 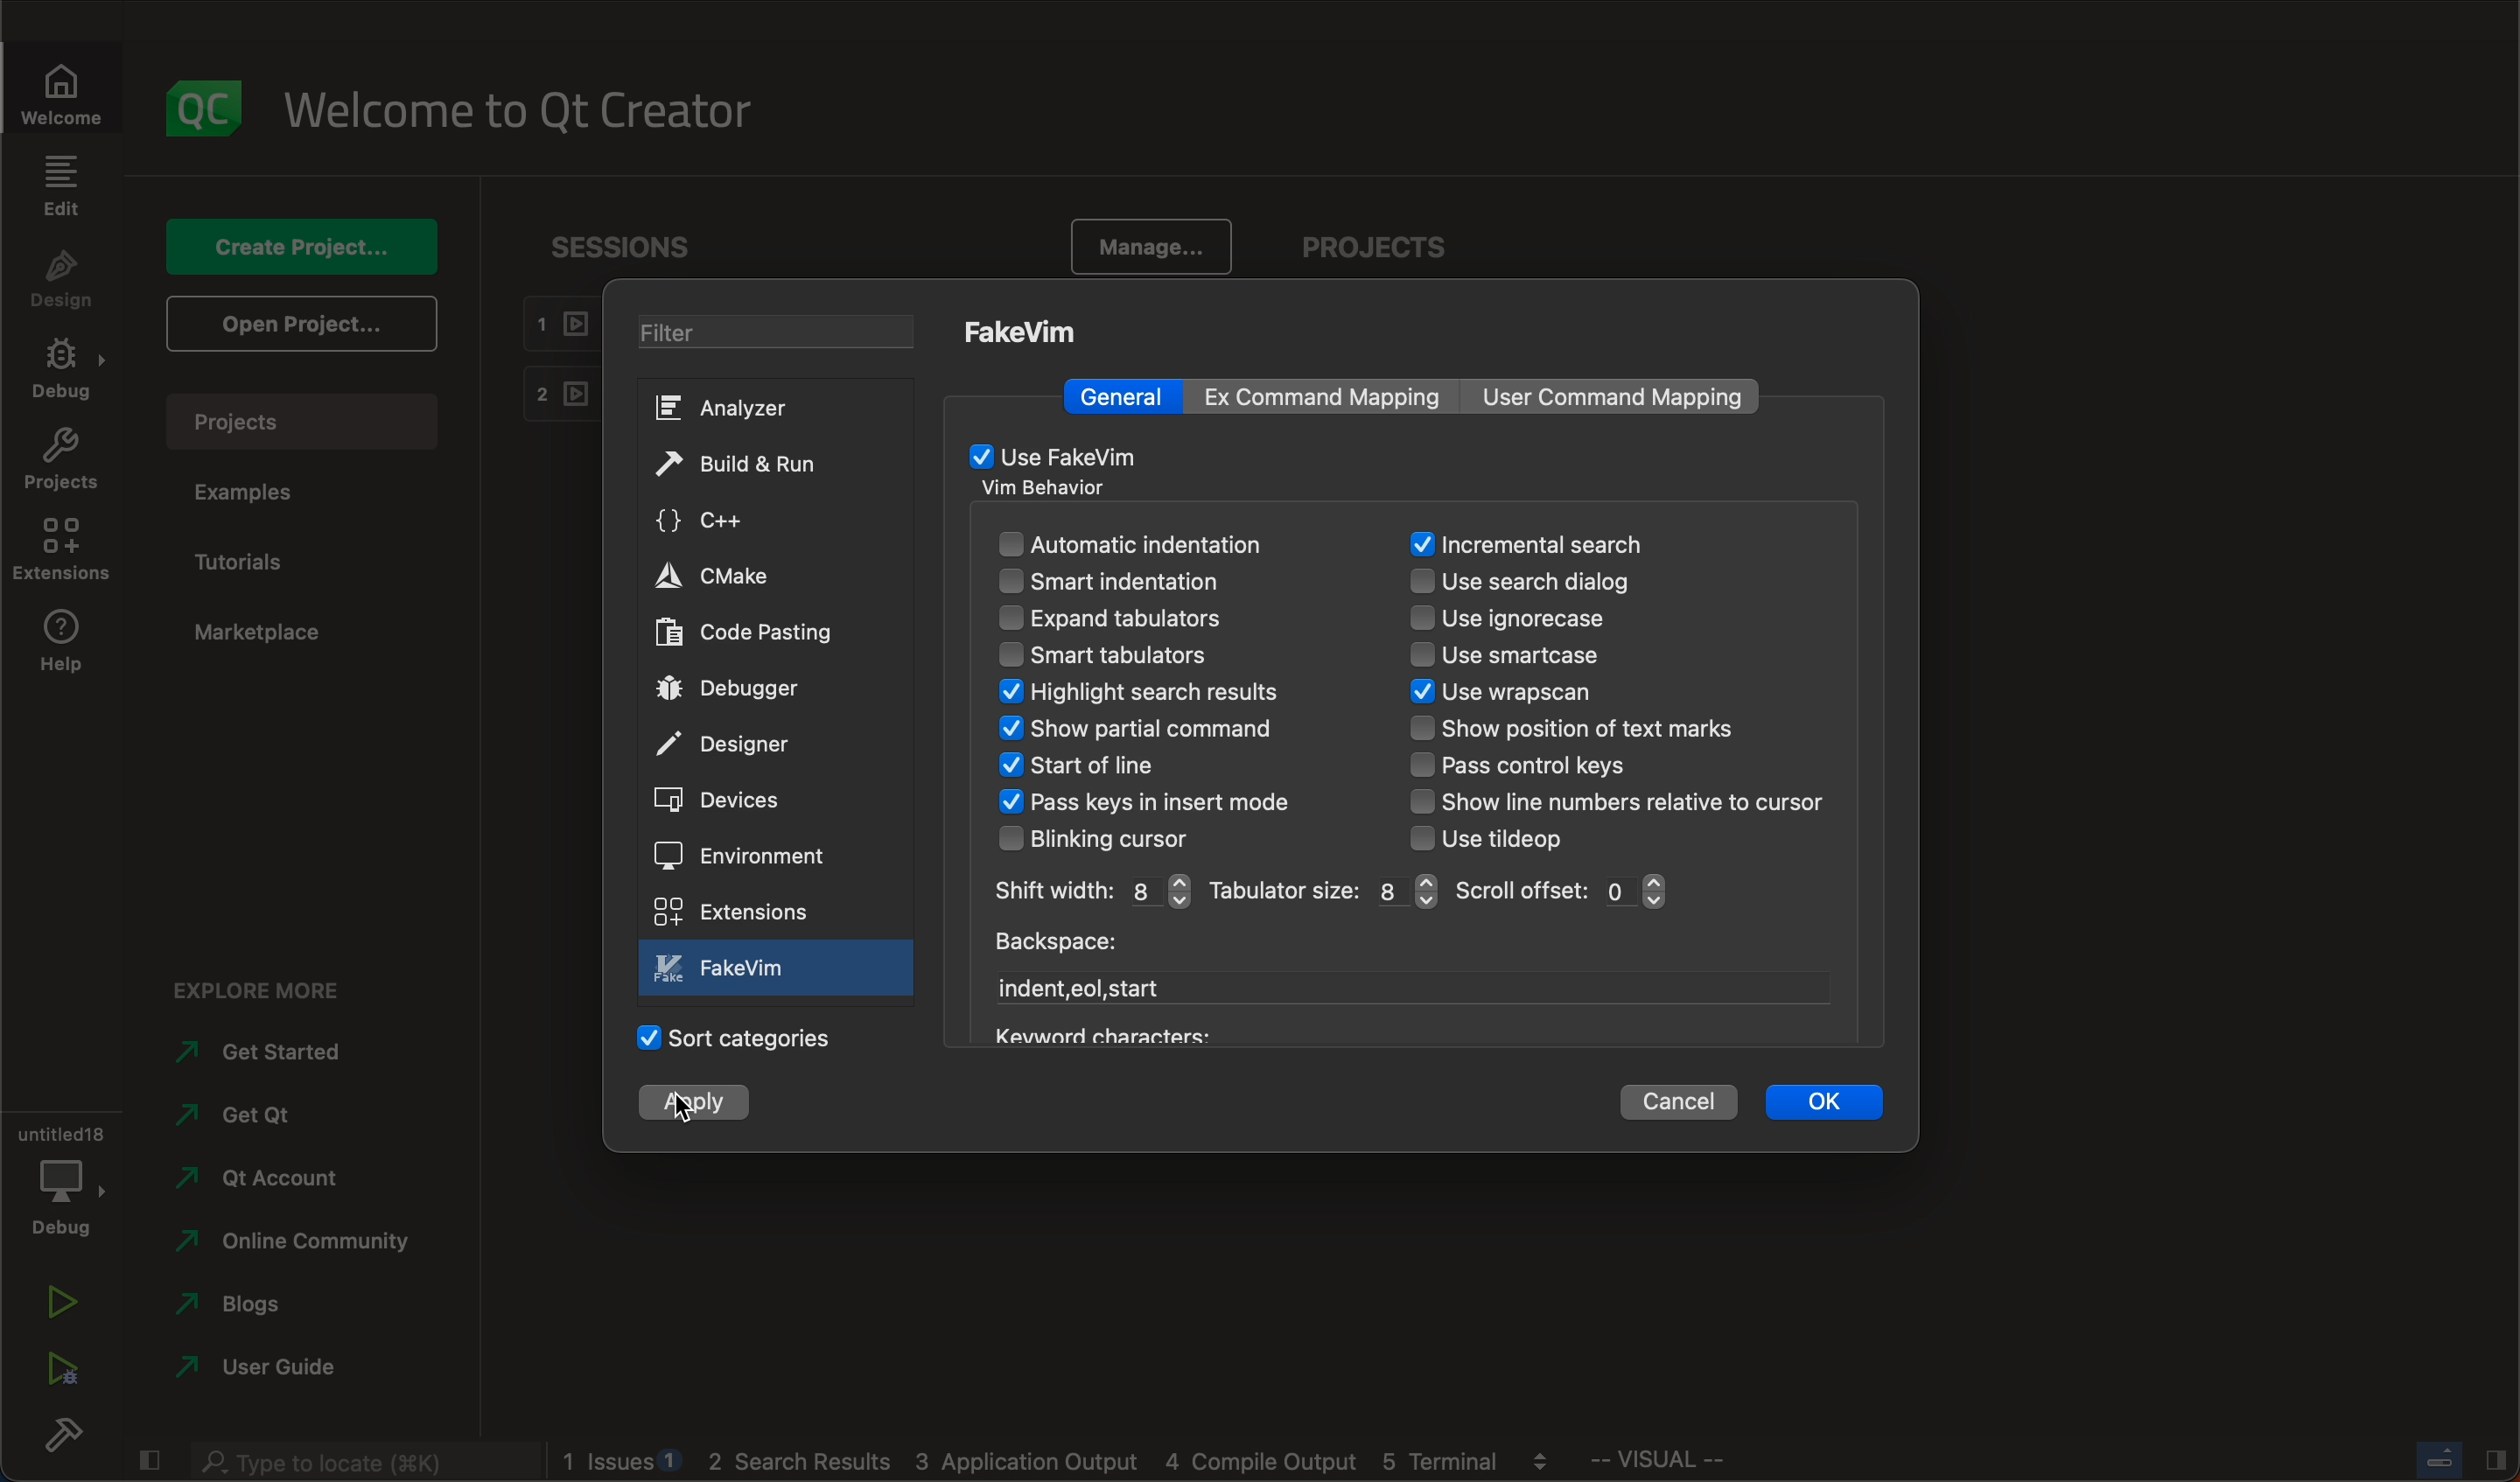 I want to click on manage, so click(x=1153, y=250).